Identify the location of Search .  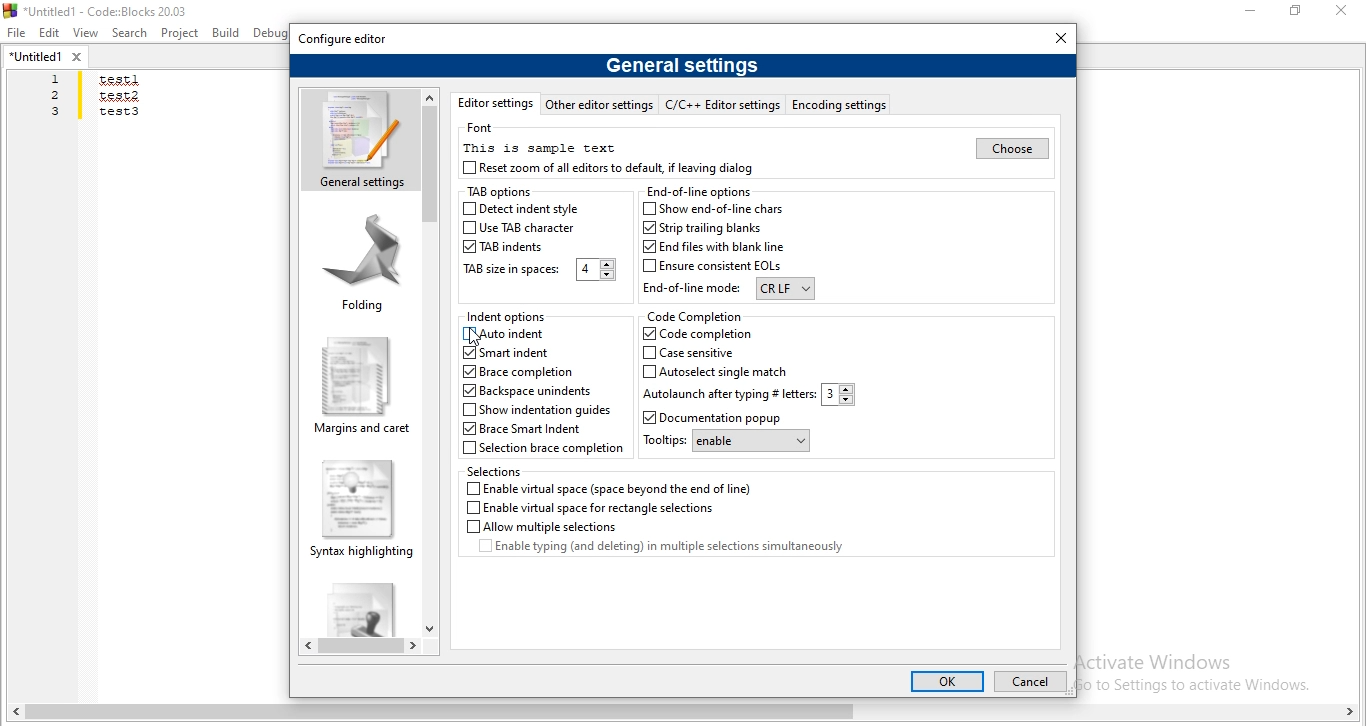
(130, 34).